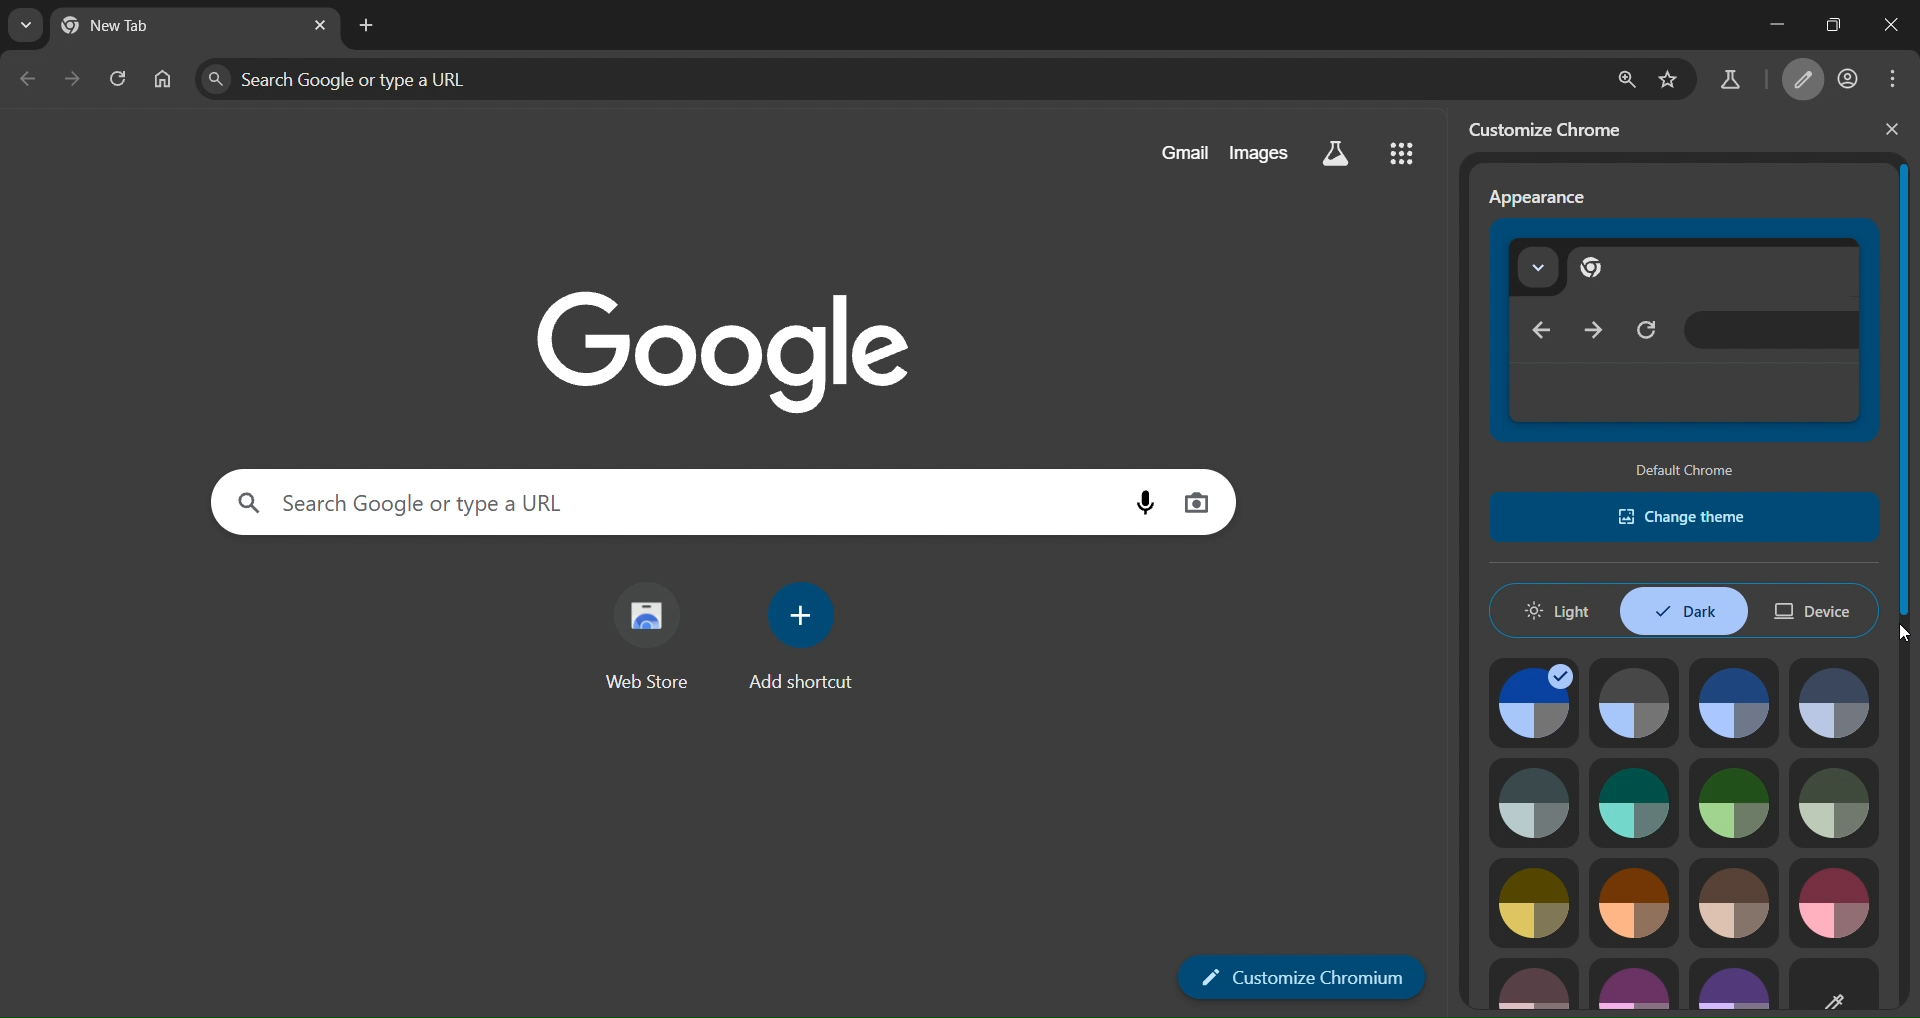 The image size is (1920, 1018). I want to click on customize theme, so click(1836, 985).